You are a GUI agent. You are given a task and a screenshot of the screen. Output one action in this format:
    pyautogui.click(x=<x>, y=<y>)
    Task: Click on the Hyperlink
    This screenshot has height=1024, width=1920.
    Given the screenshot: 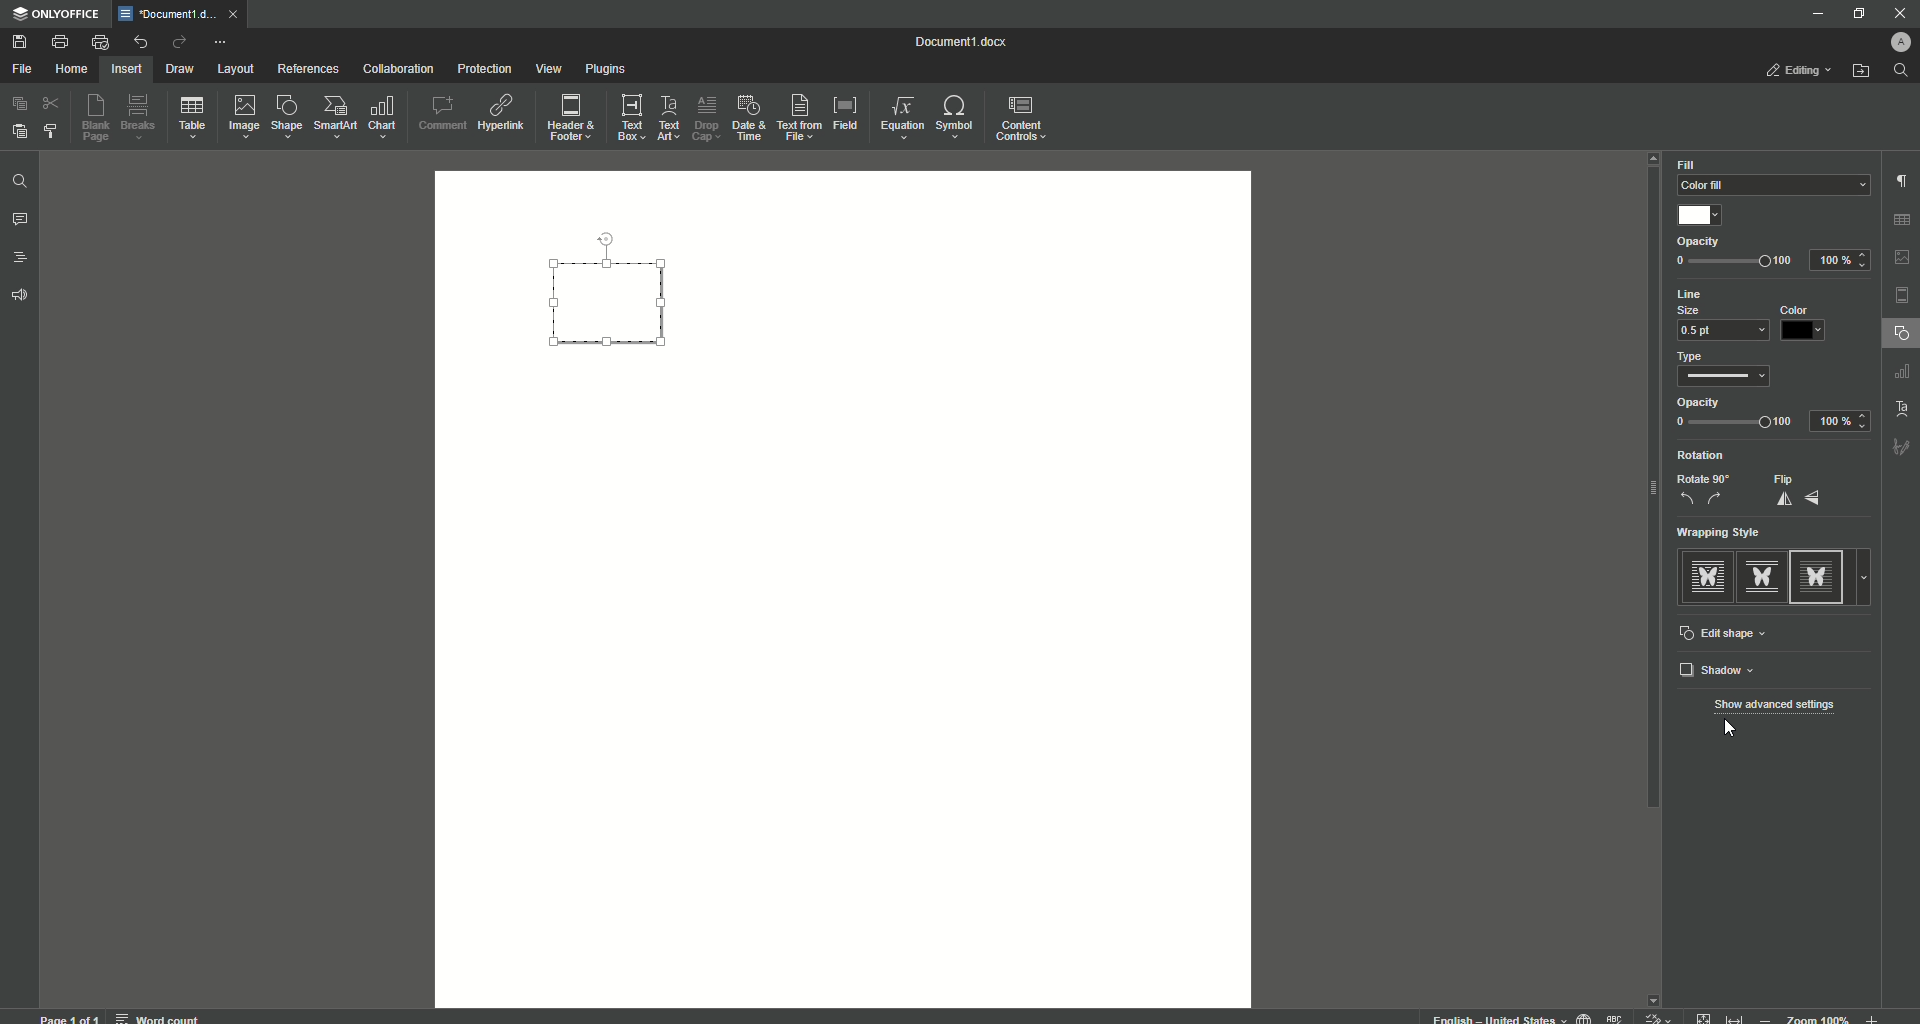 What is the action you would take?
    pyautogui.click(x=503, y=113)
    